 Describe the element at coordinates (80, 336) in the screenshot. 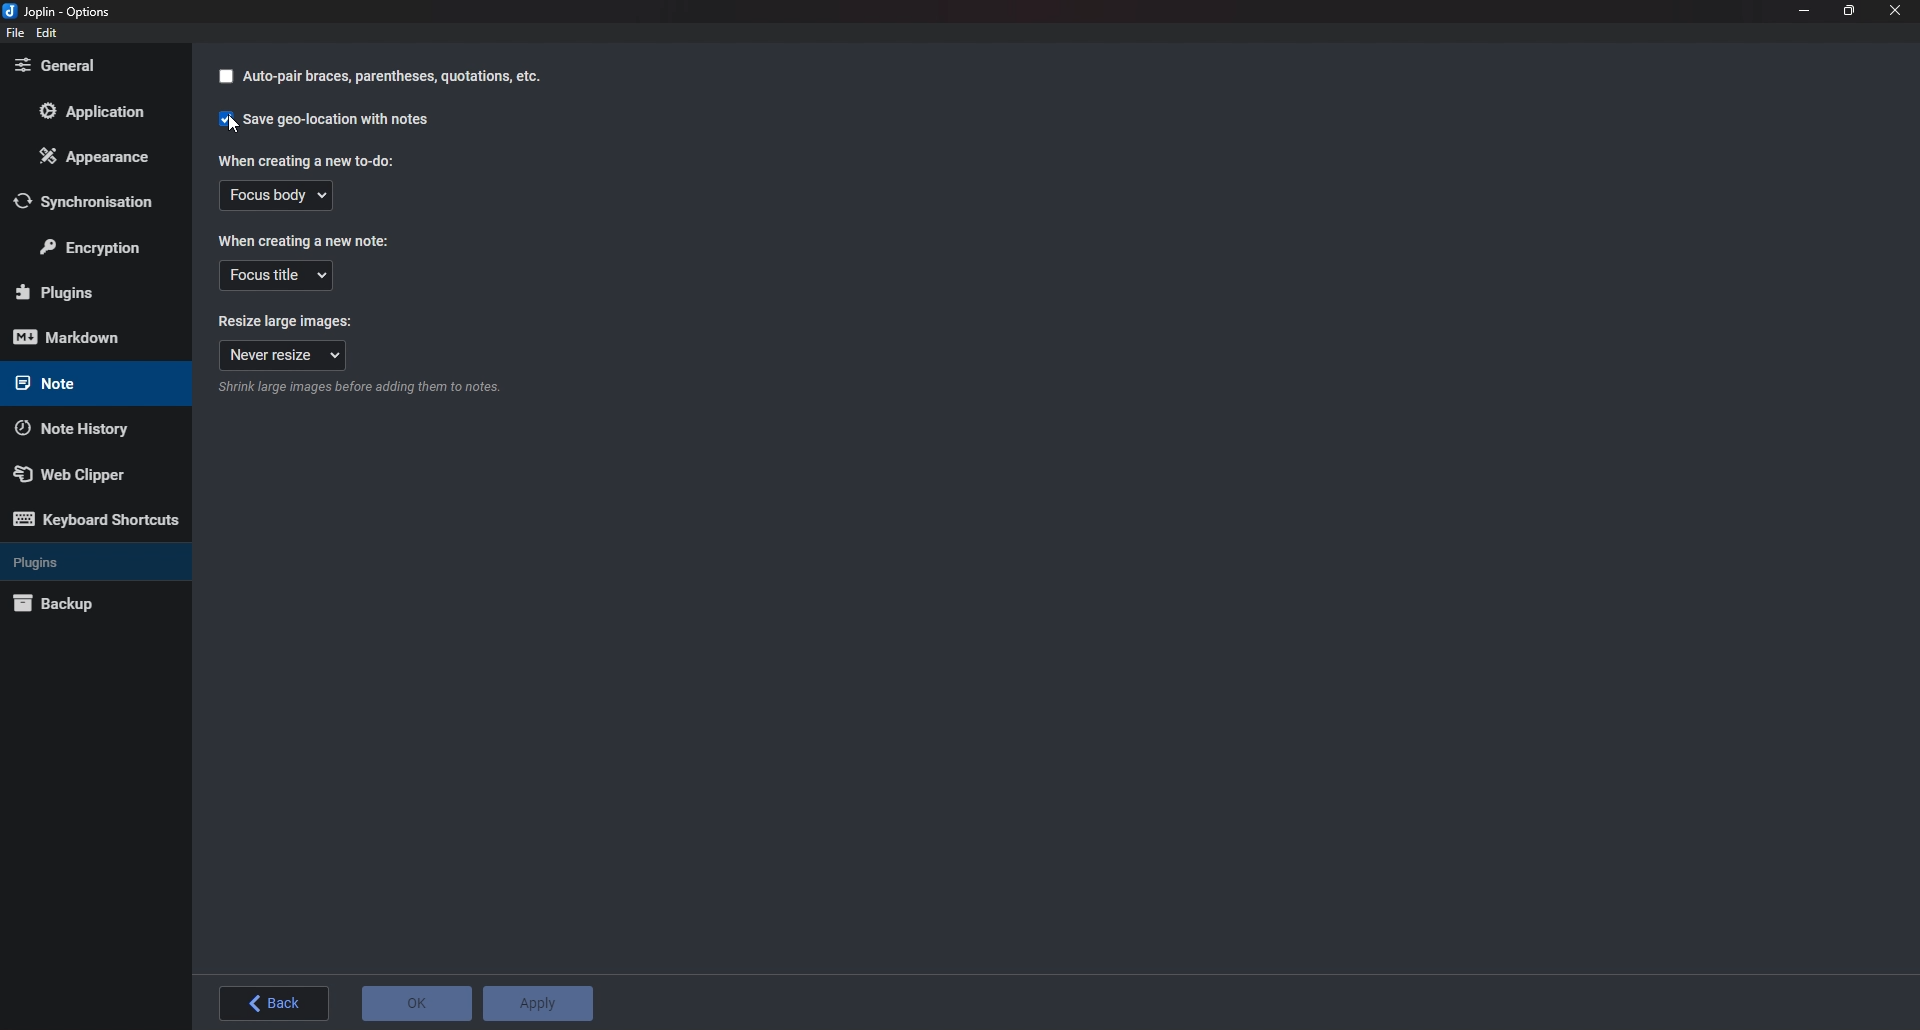

I see `Mark down` at that location.